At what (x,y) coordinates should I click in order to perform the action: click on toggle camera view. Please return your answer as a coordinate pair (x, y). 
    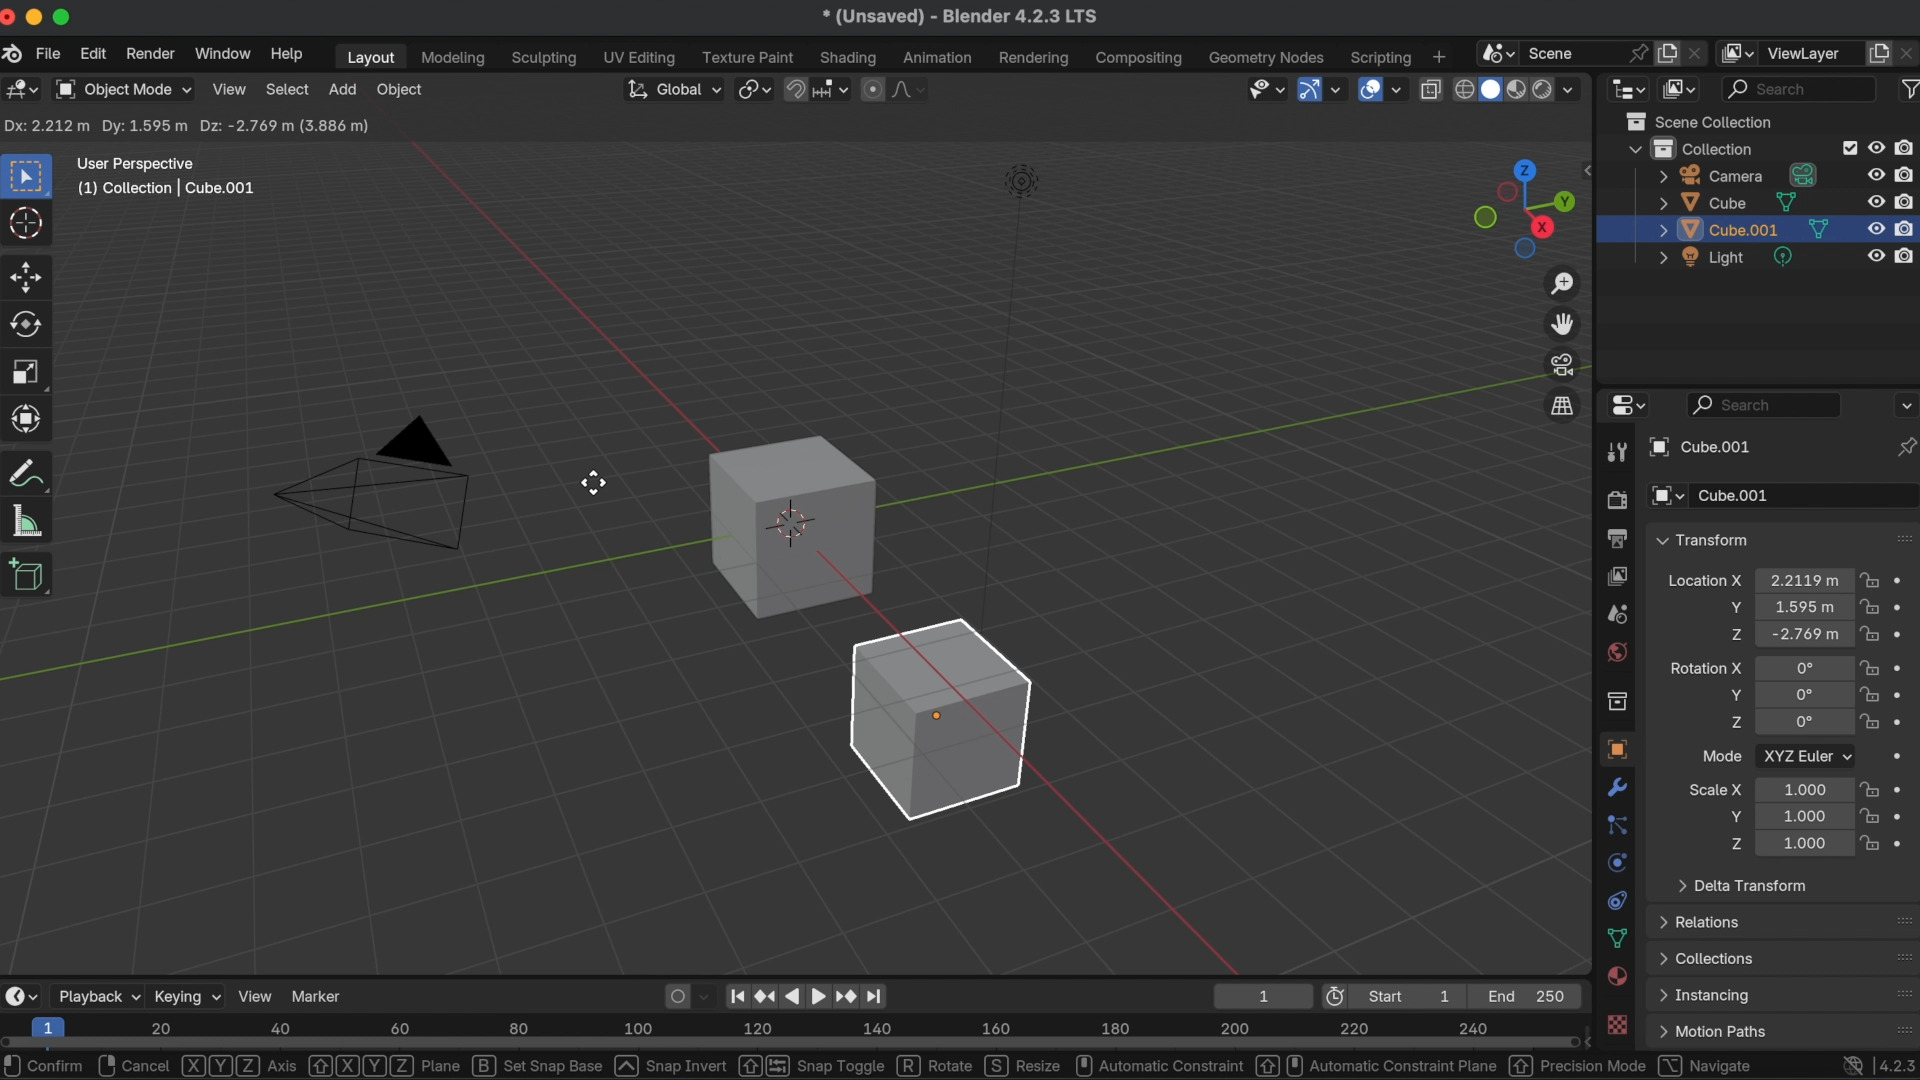
    Looking at the image, I should click on (1564, 364).